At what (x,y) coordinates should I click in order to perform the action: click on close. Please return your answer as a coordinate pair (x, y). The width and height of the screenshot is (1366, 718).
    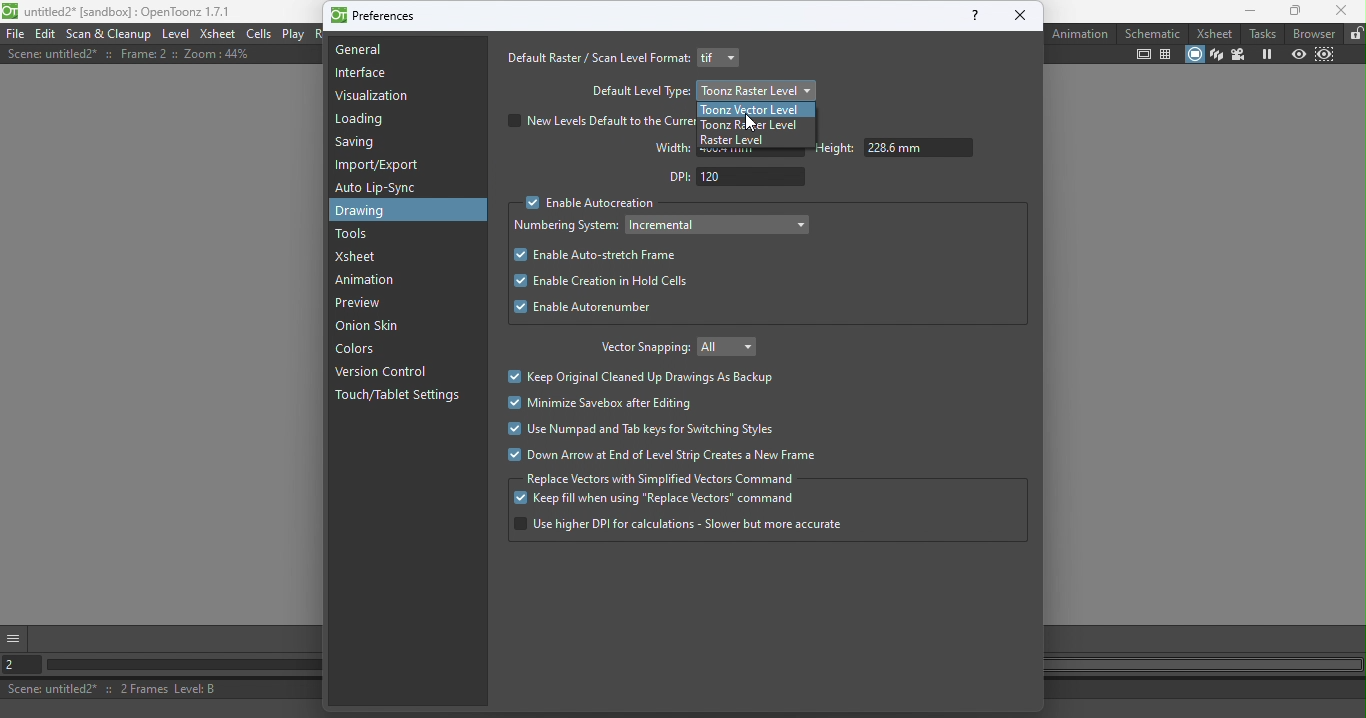
    Looking at the image, I should click on (1021, 15).